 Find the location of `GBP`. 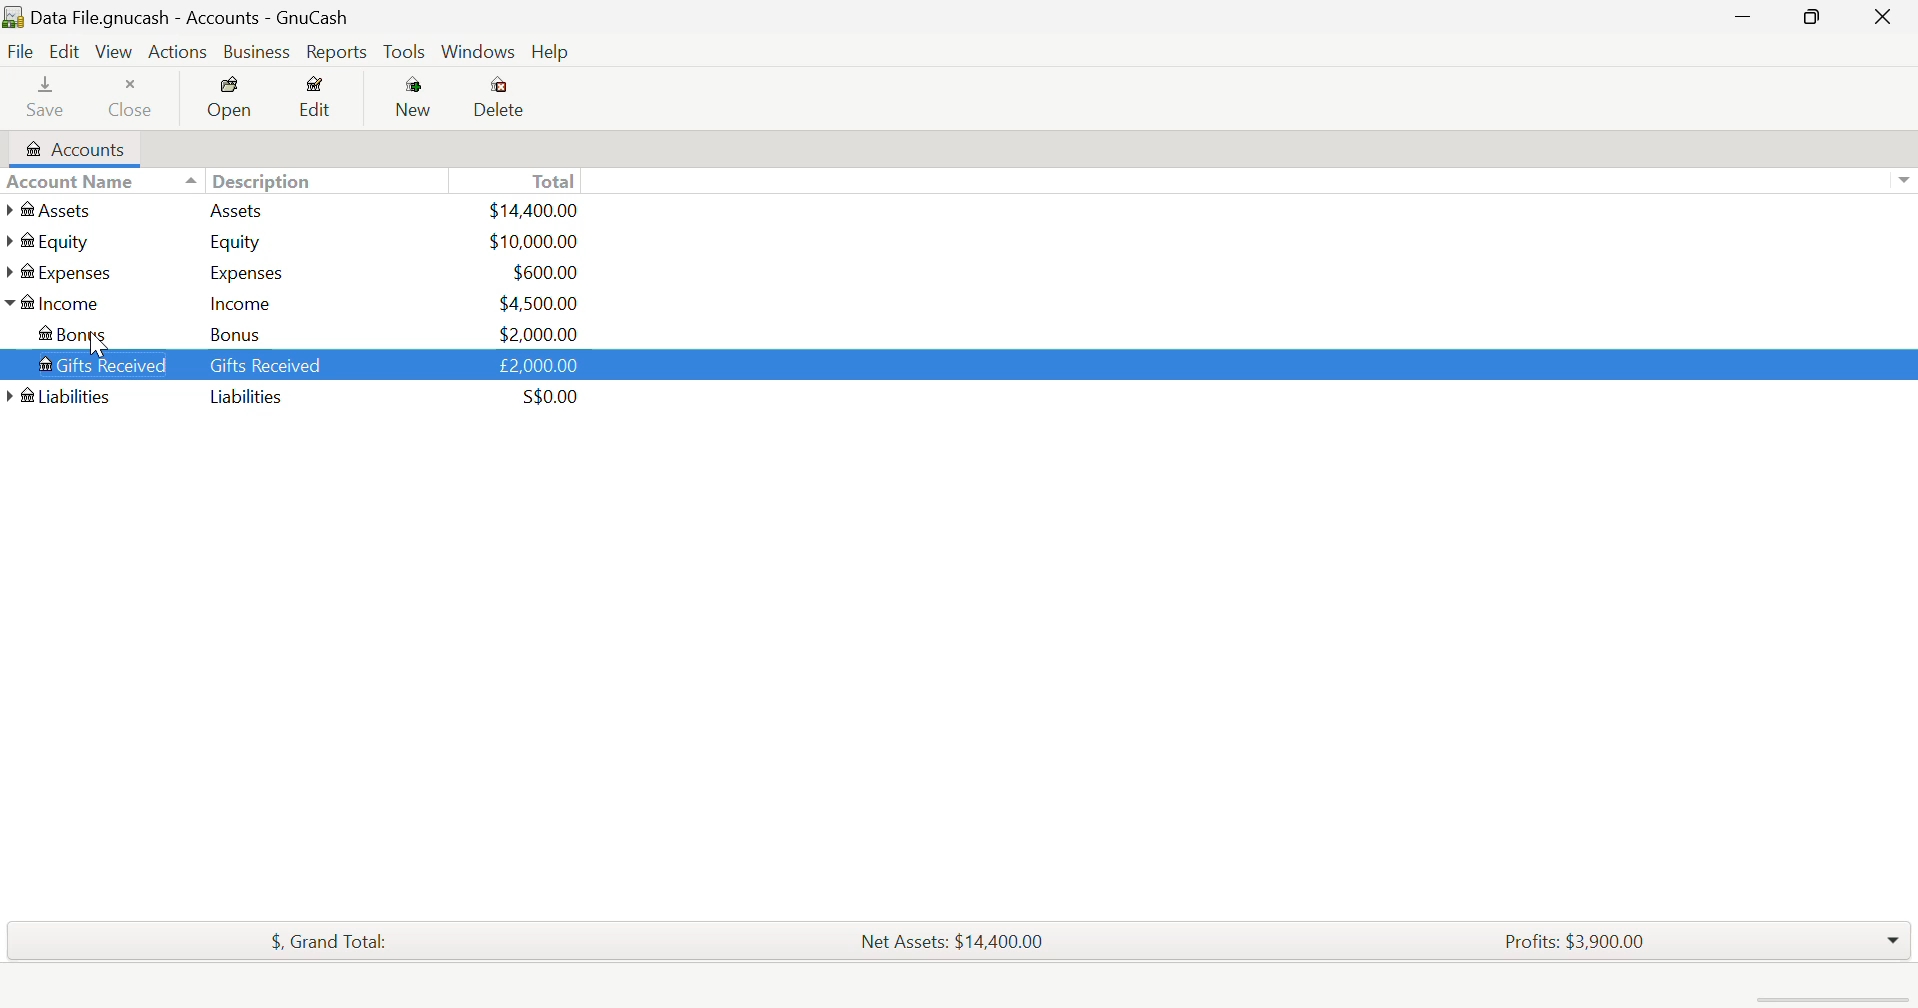

GBP is located at coordinates (537, 364).